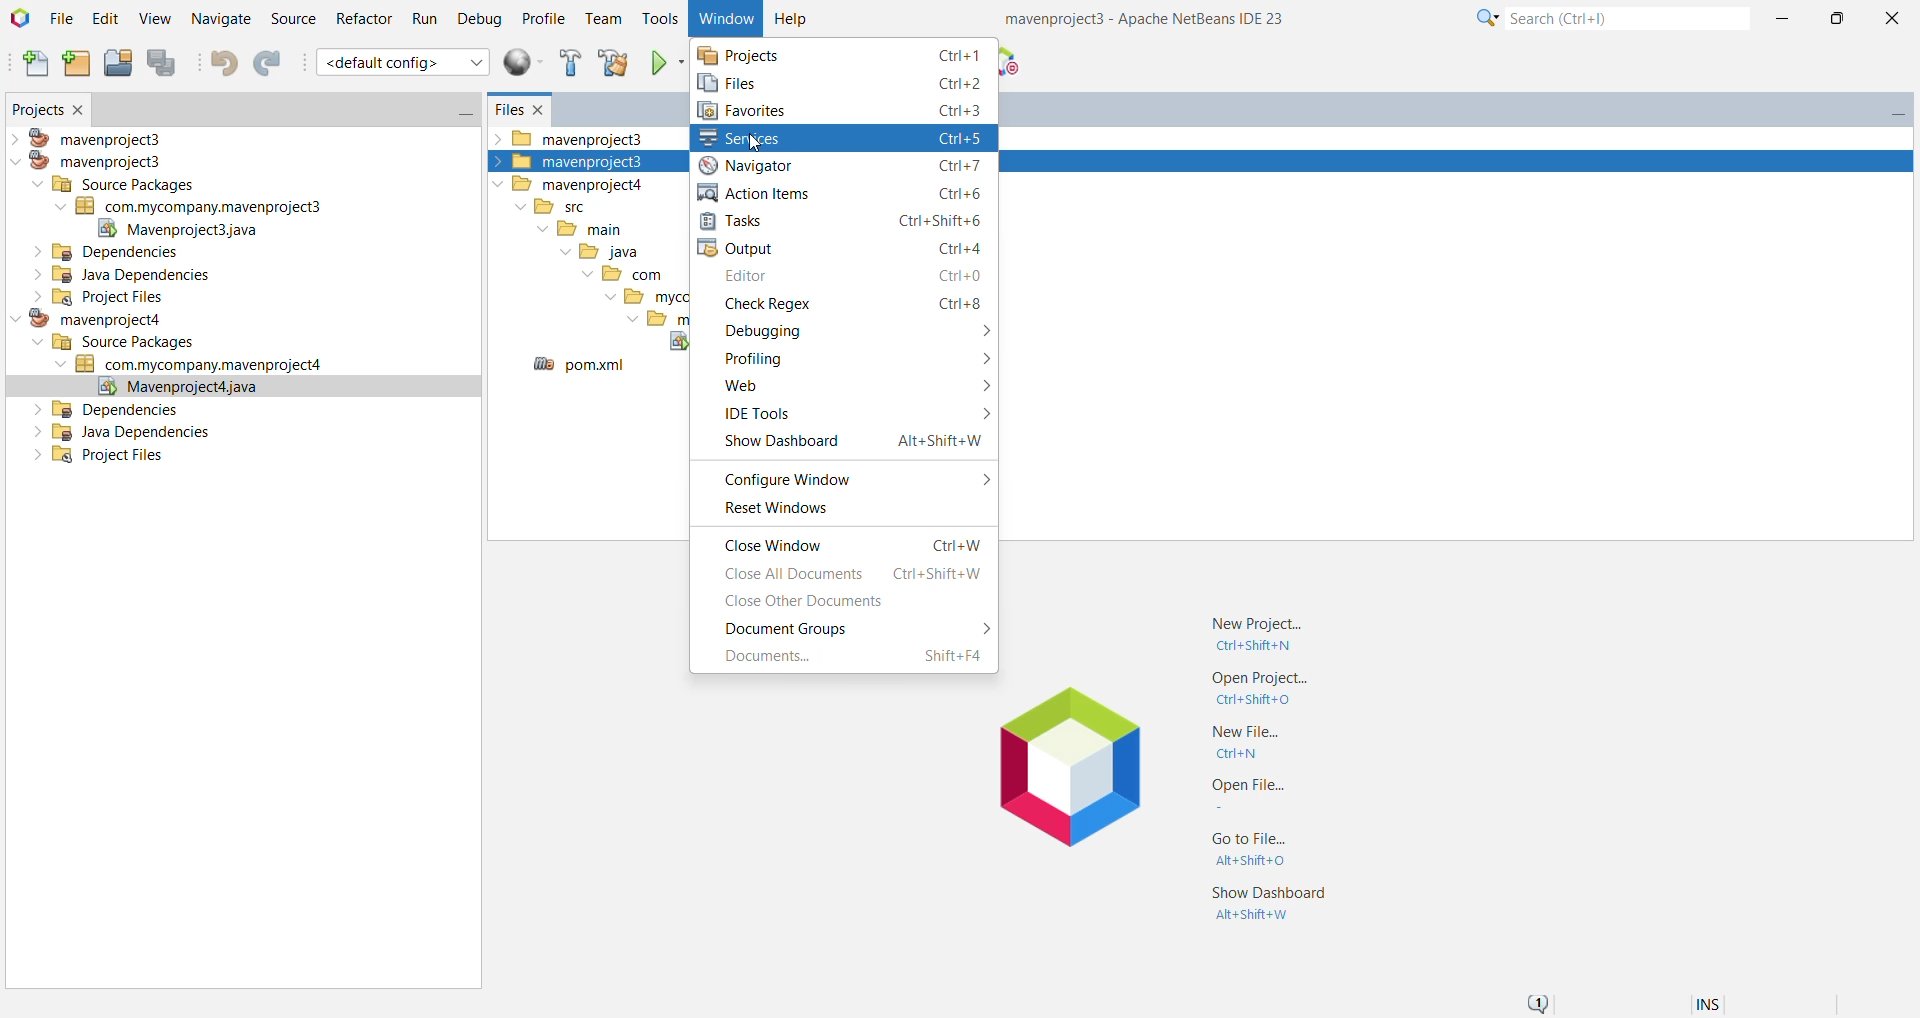 The image size is (1920, 1018). I want to click on Team, so click(603, 20).